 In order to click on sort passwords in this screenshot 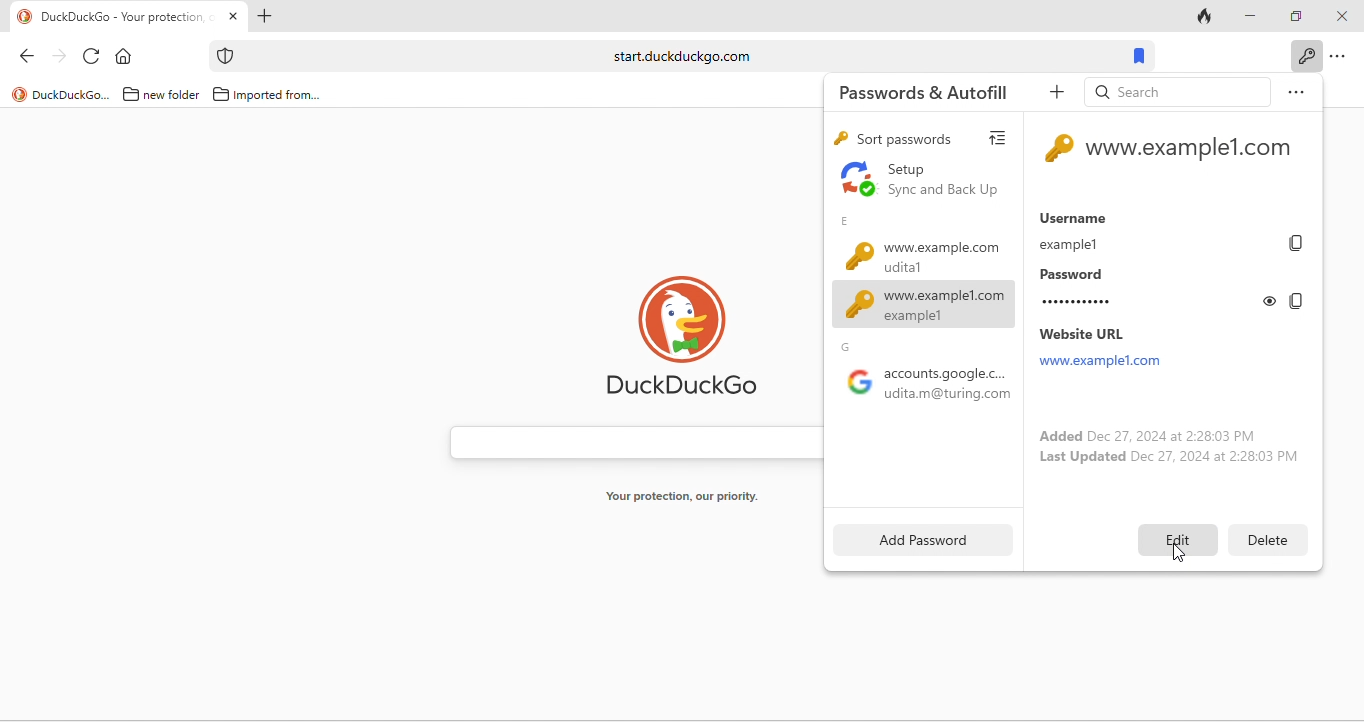, I will do `click(905, 139)`.